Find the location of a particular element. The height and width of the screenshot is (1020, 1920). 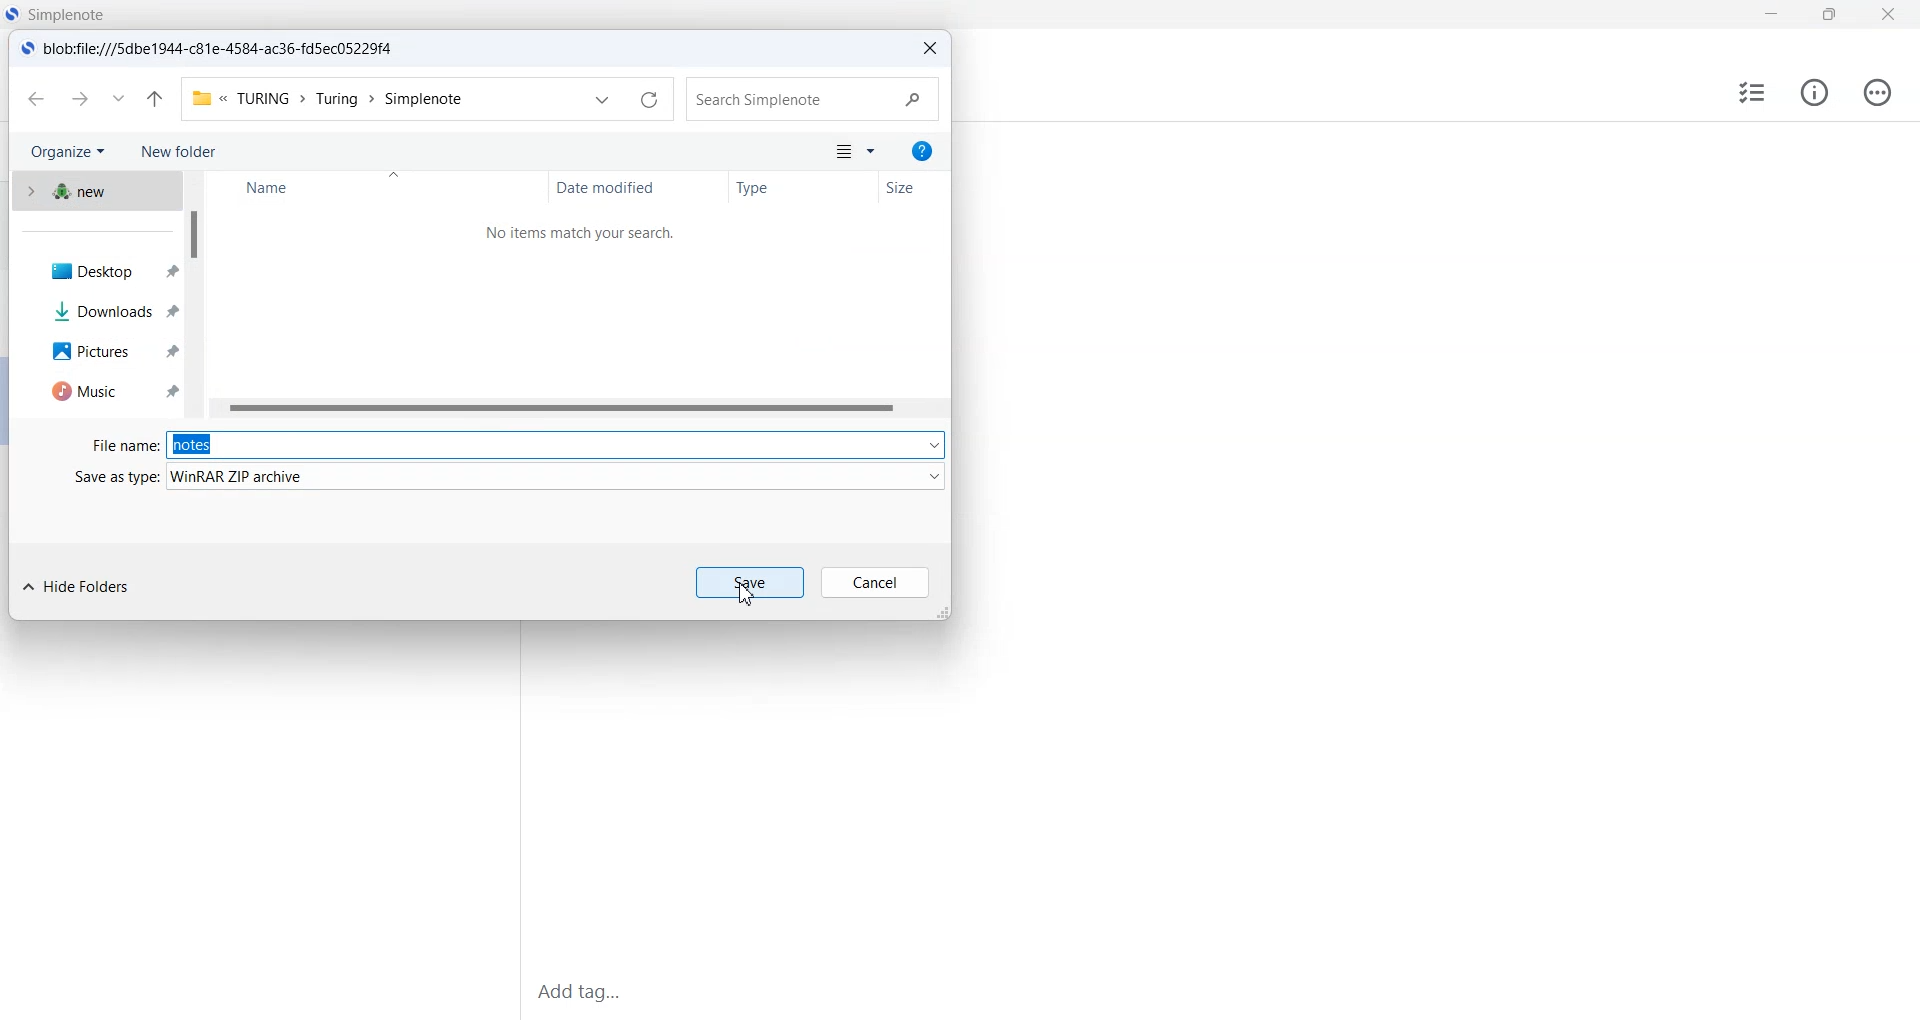

Forward is located at coordinates (81, 99).